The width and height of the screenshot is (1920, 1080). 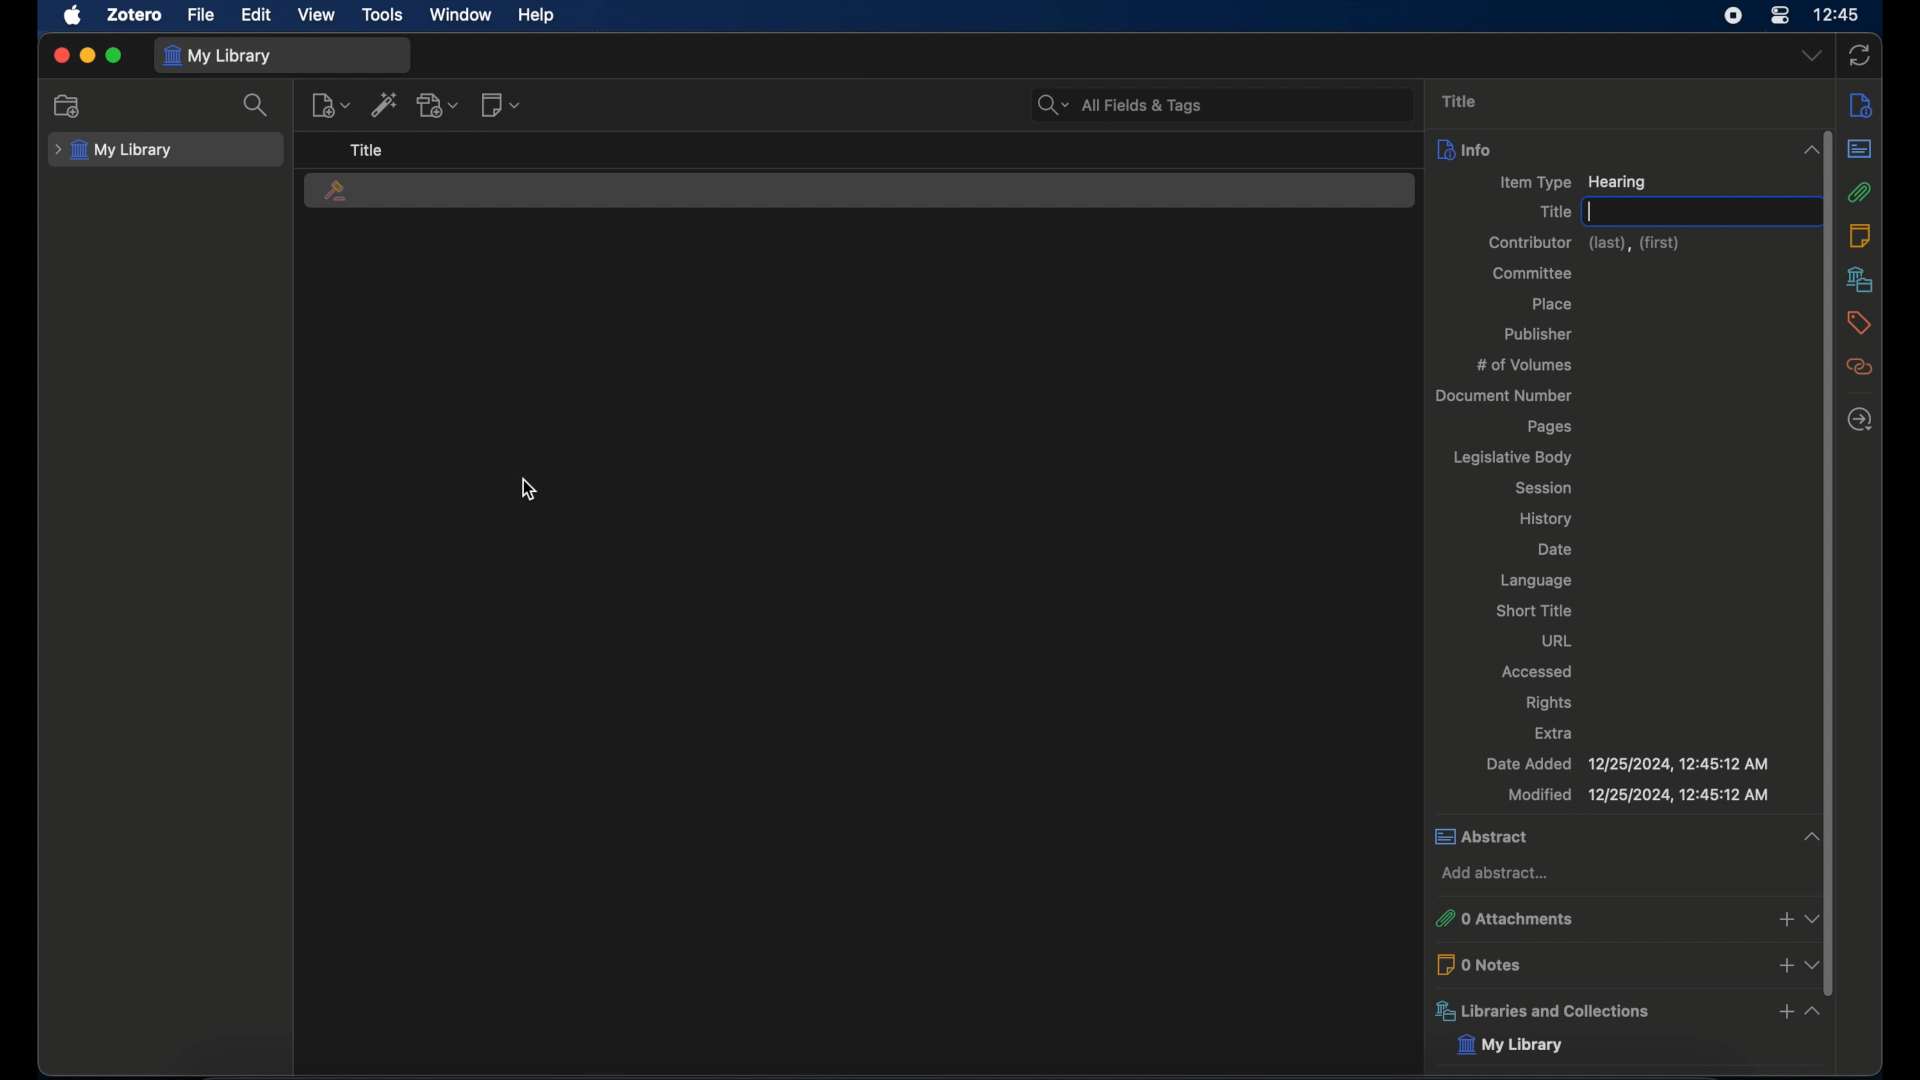 I want to click on title, so click(x=367, y=149).